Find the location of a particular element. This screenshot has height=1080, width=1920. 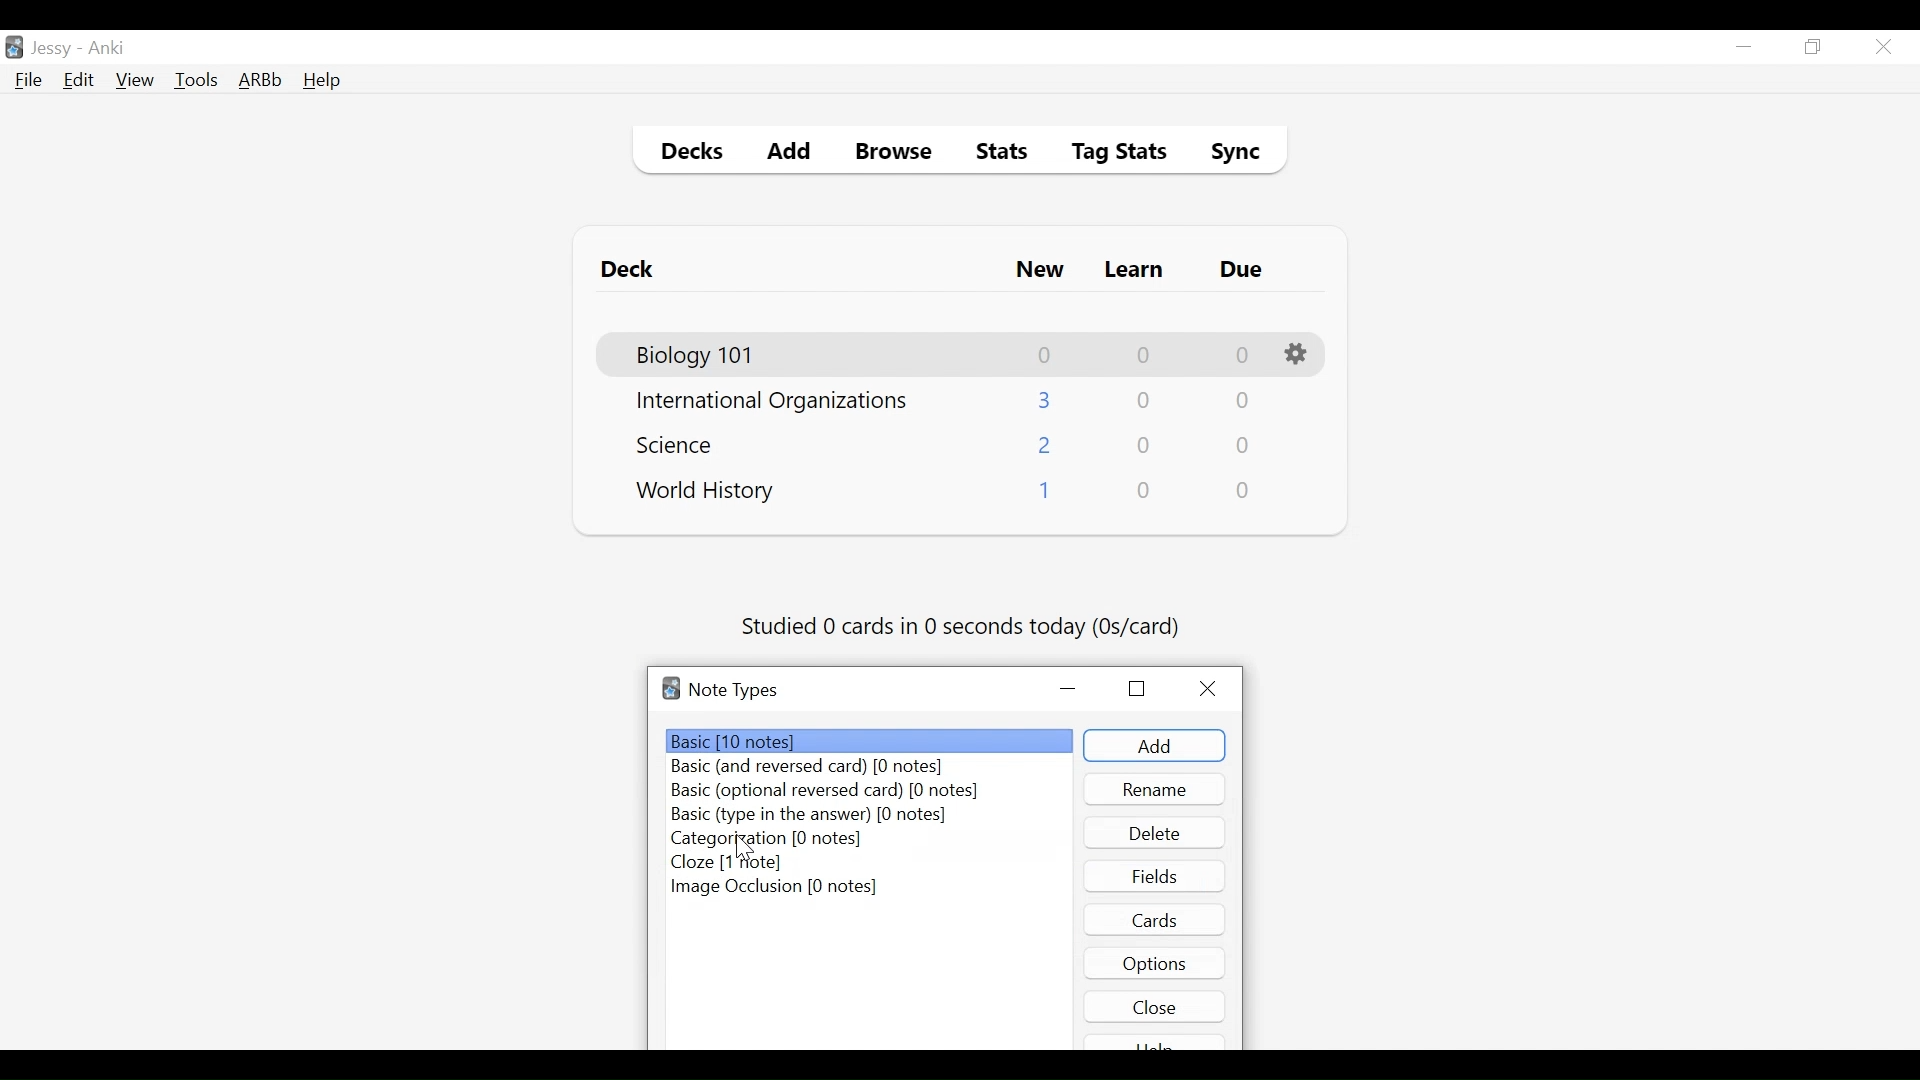

Close is located at coordinates (1155, 1006).